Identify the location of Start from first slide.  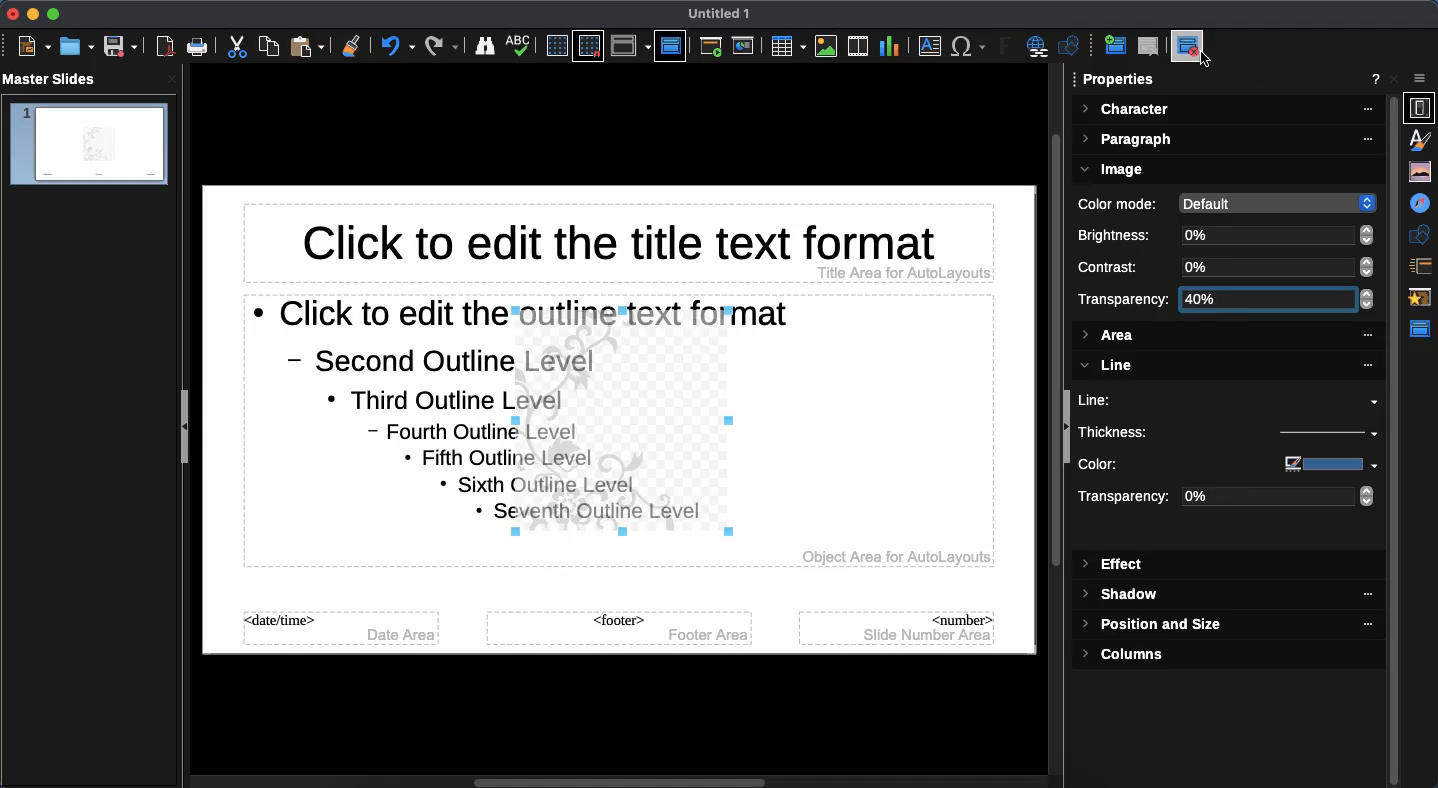
(713, 49).